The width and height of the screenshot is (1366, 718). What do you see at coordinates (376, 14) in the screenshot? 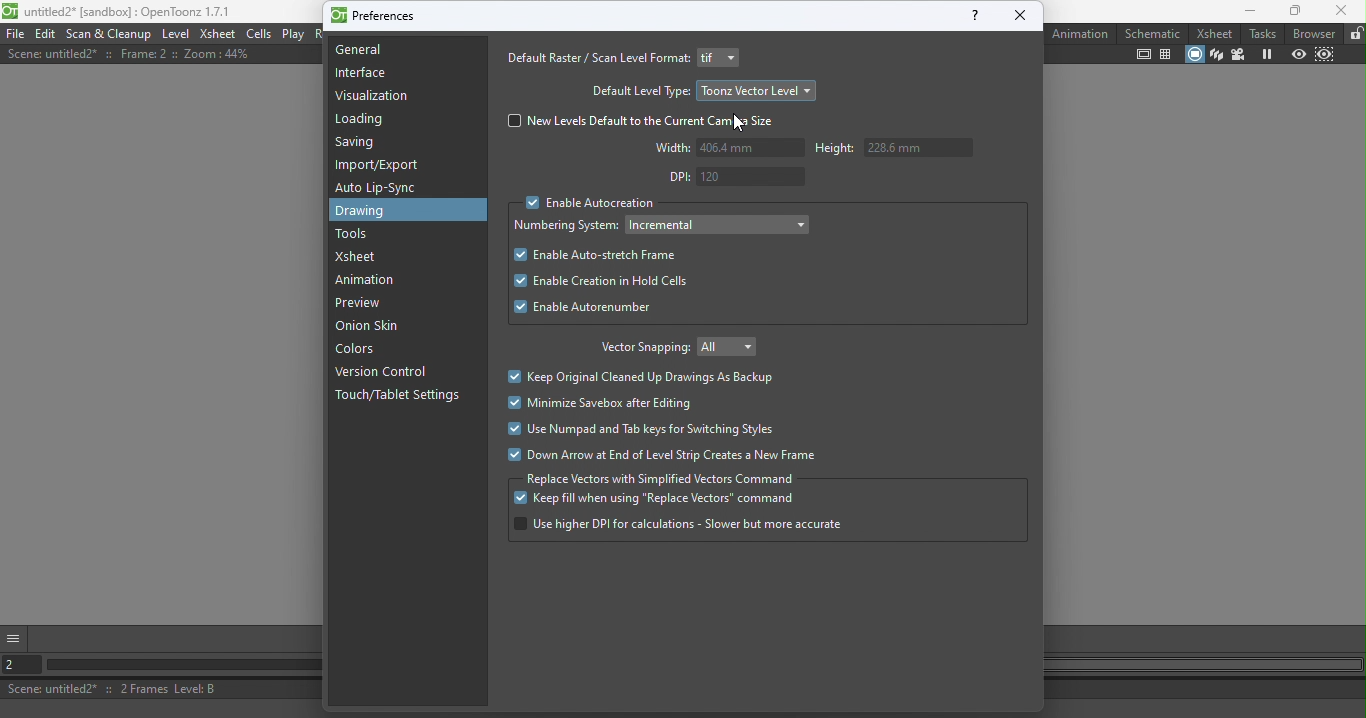
I see `Preferences` at bounding box center [376, 14].